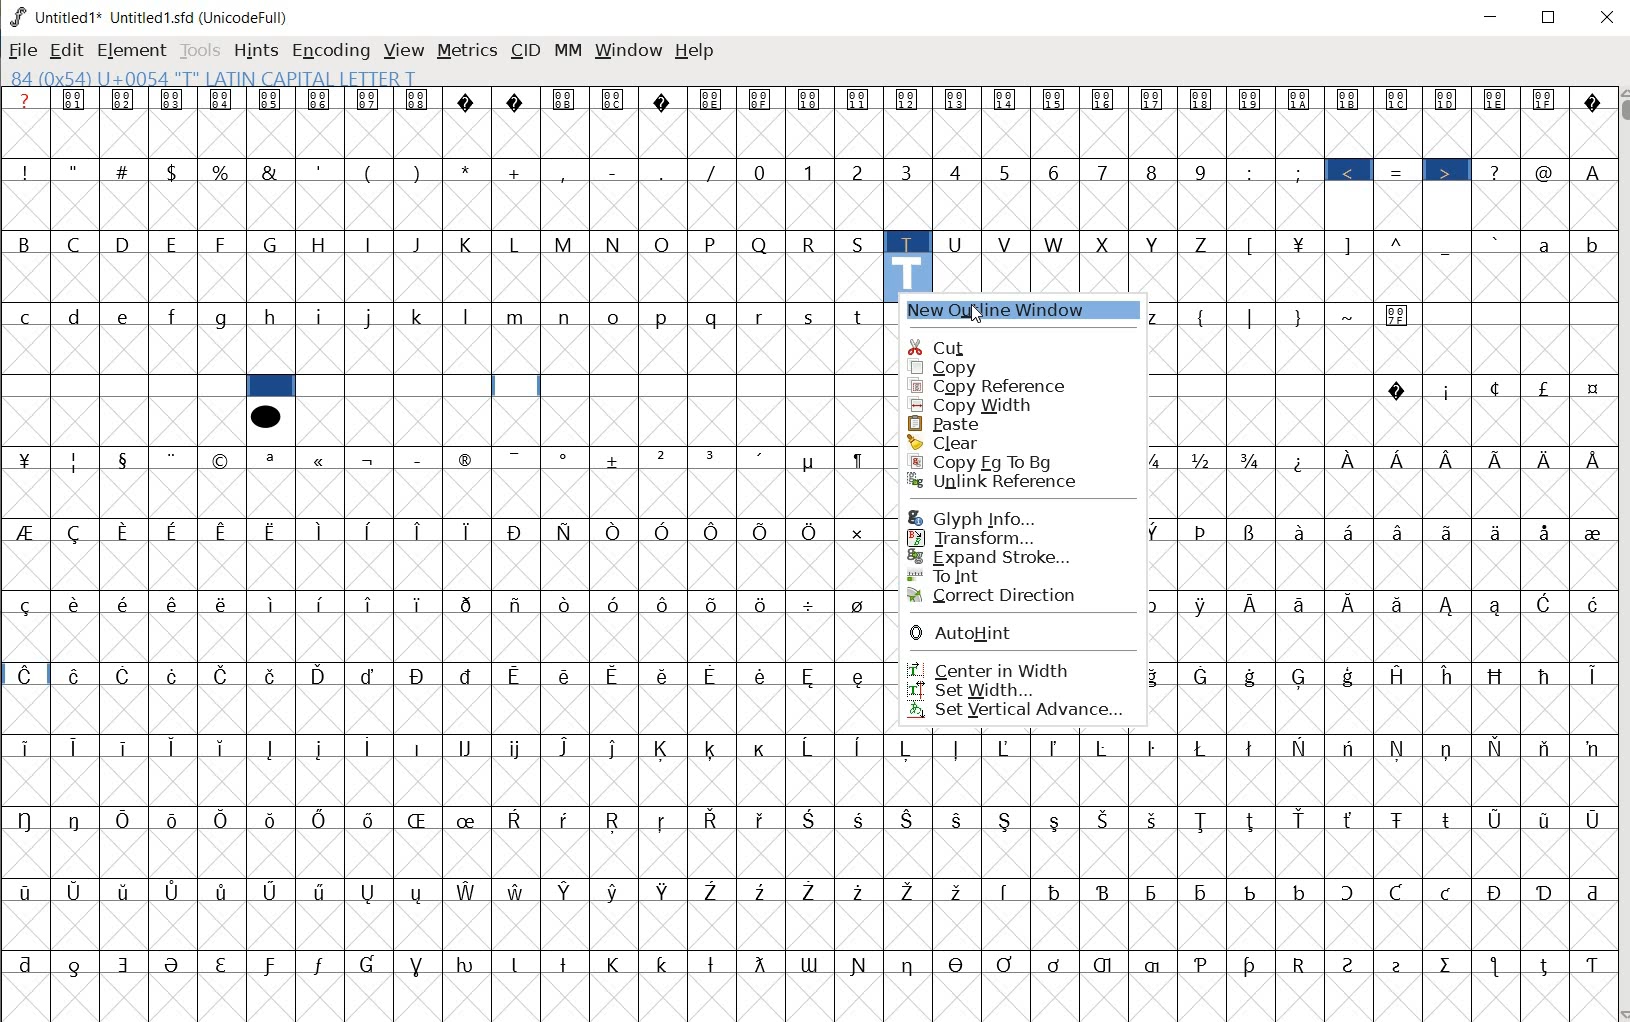  What do you see at coordinates (1497, 171) in the screenshot?
I see `?` at bounding box center [1497, 171].